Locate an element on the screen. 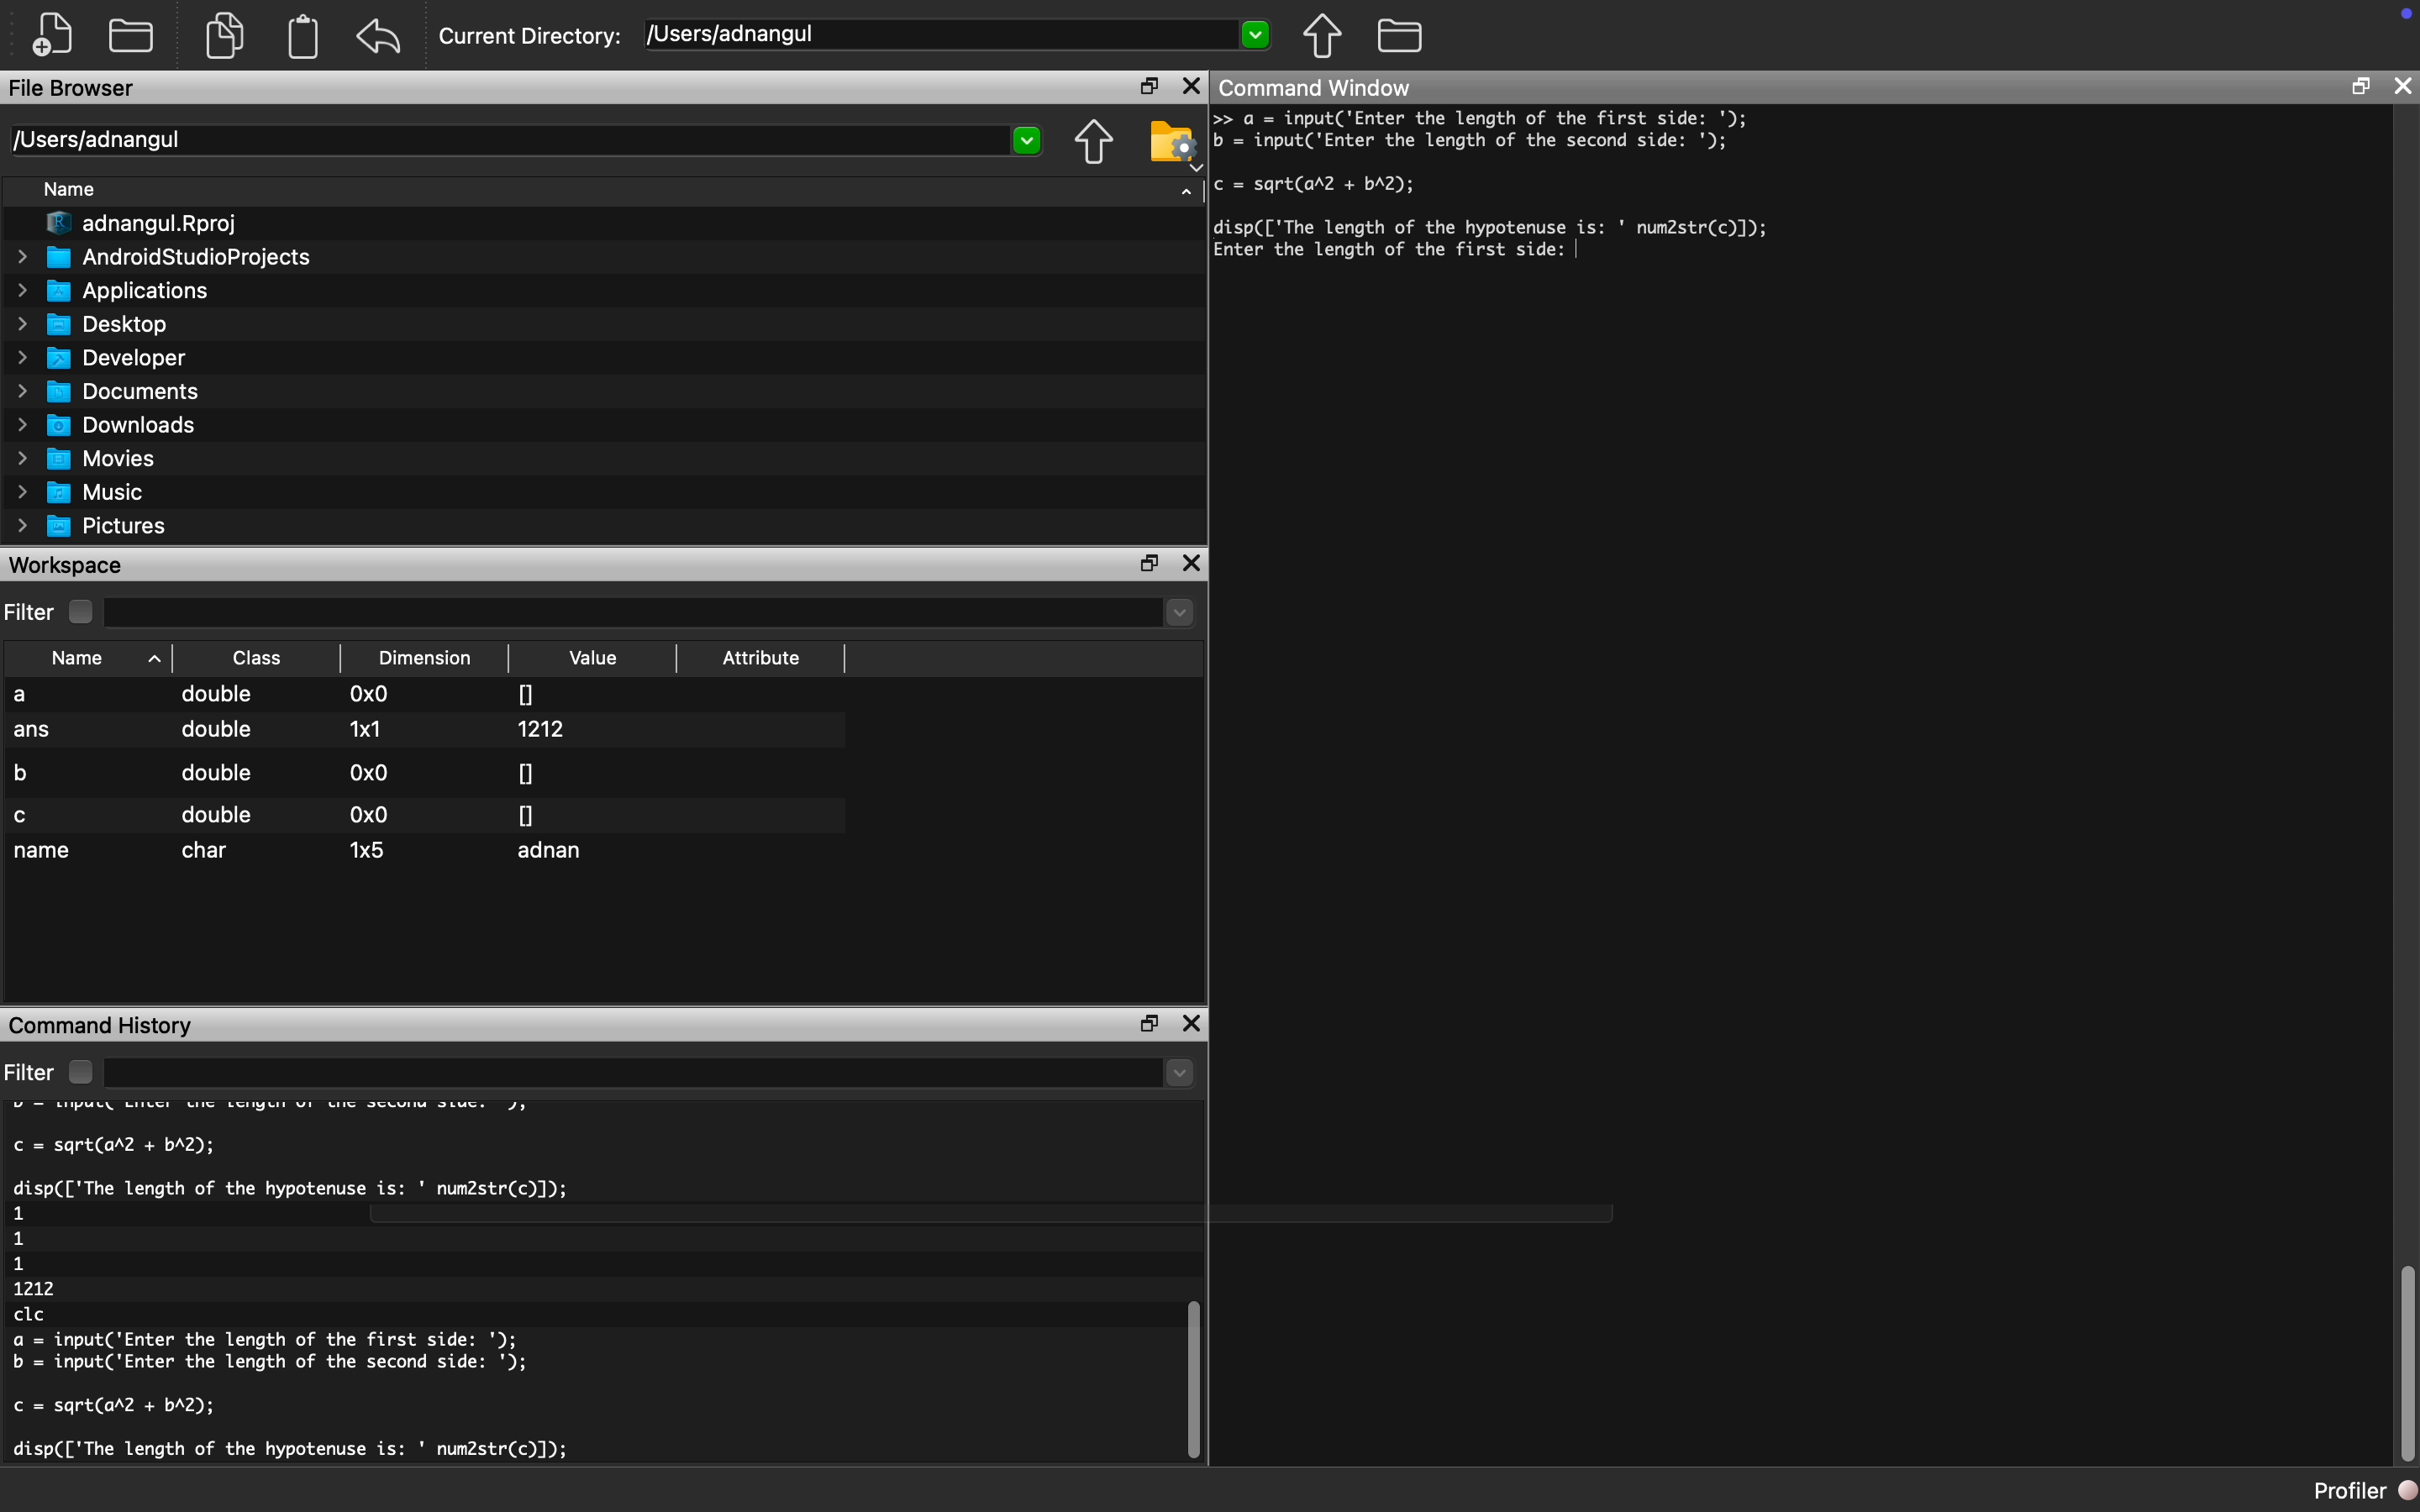  Command History is located at coordinates (104, 1023).